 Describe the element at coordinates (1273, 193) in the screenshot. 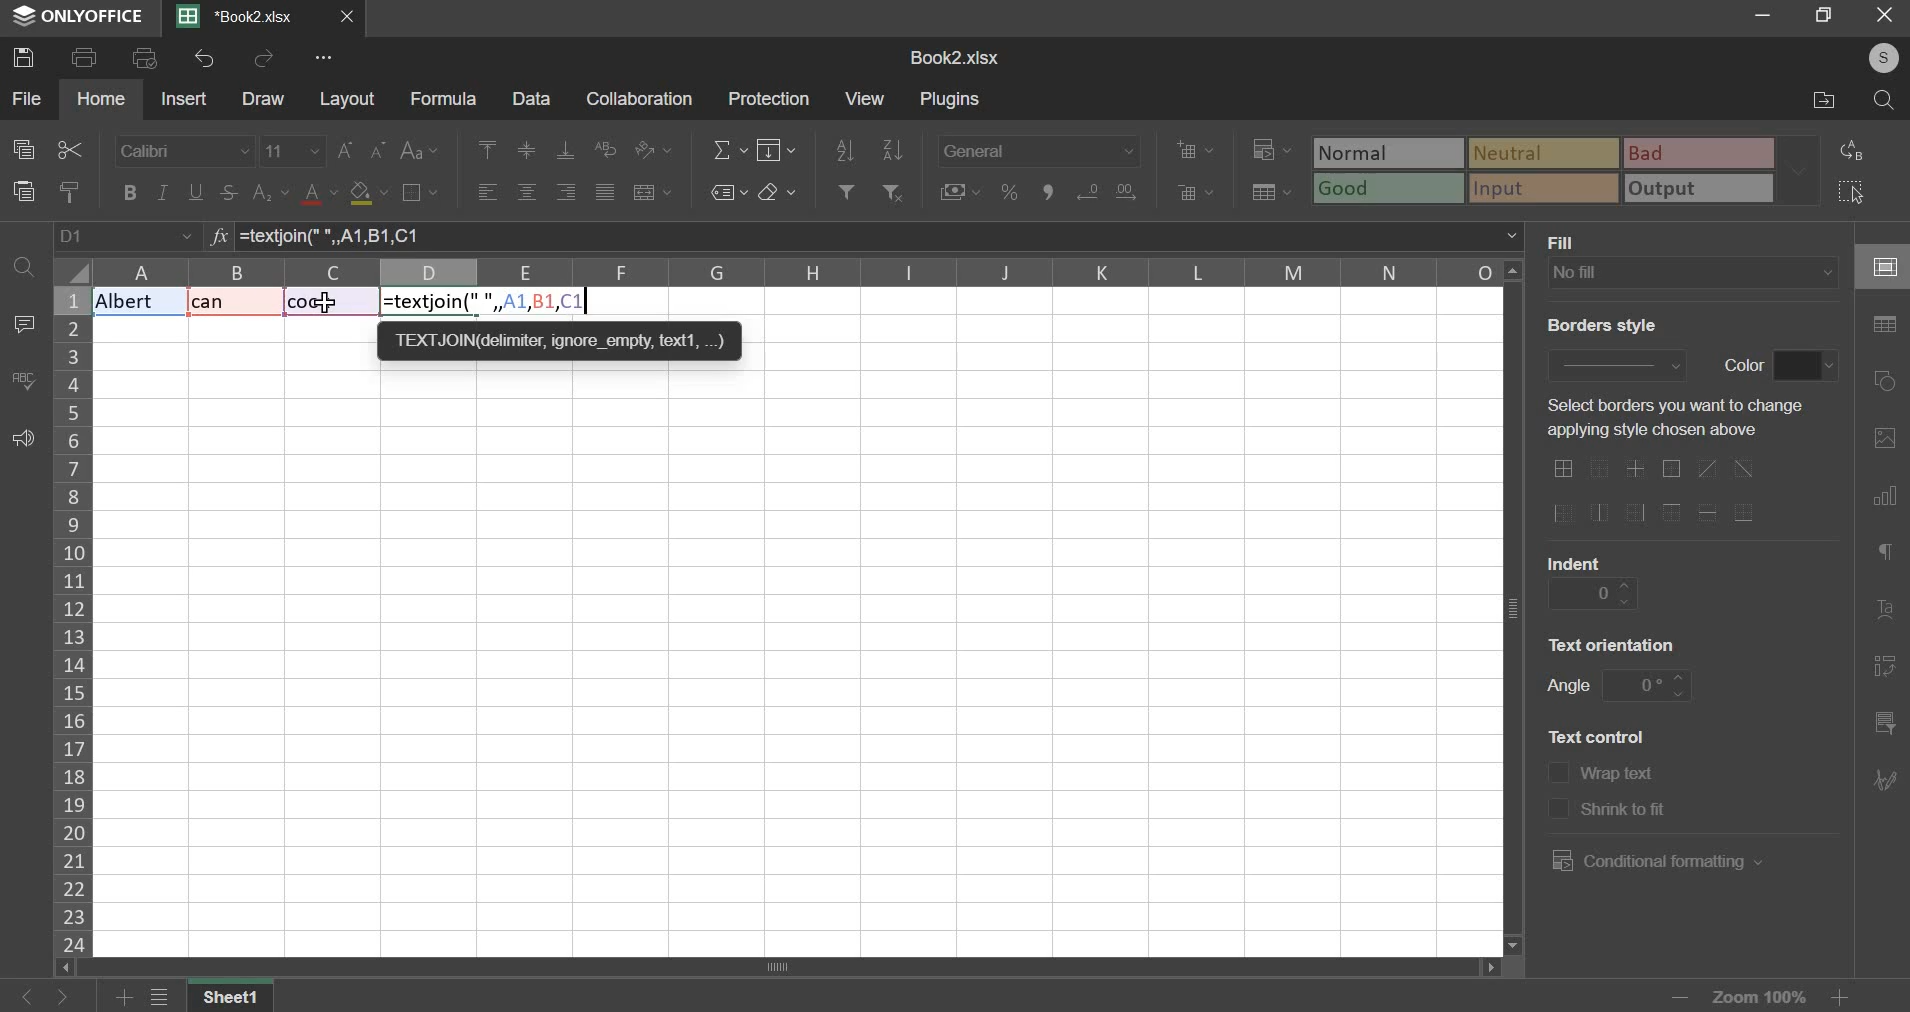

I see `save as table` at that location.